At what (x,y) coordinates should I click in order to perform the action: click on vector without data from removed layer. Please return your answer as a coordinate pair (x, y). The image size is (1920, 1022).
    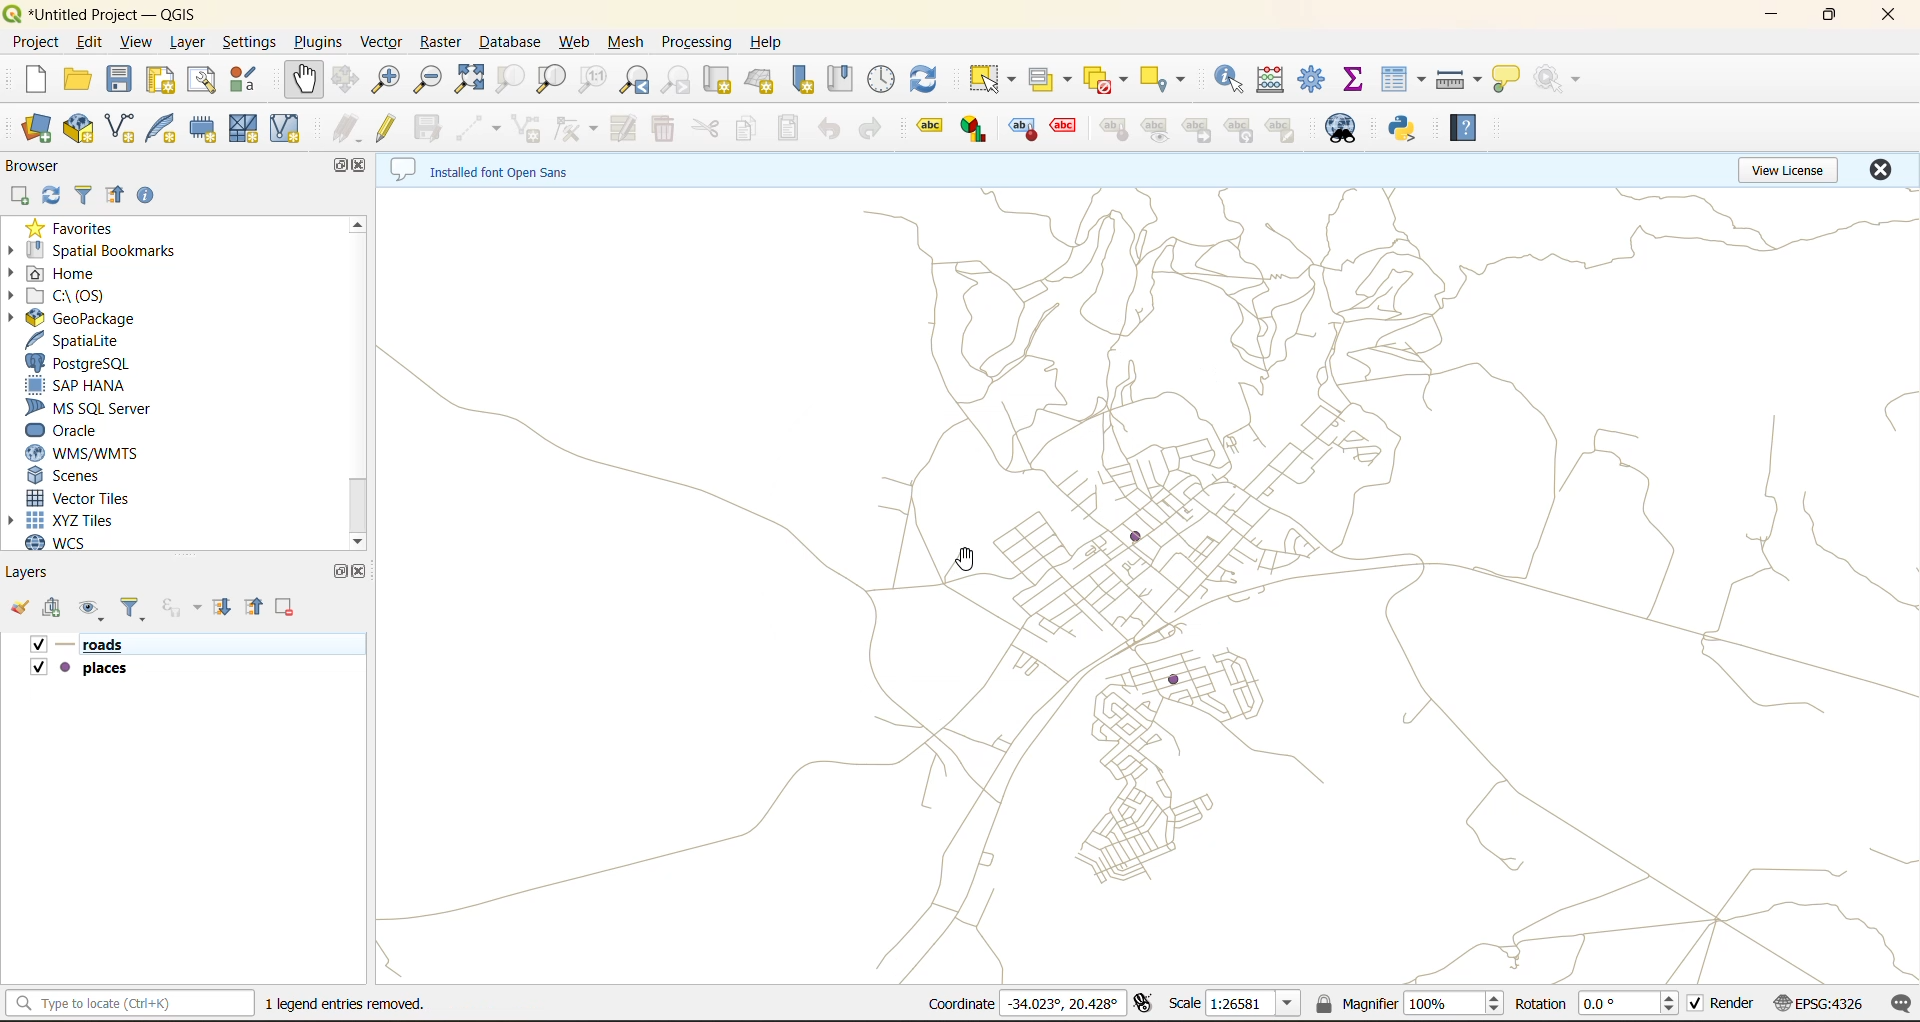
    Looking at the image, I should click on (1151, 586).